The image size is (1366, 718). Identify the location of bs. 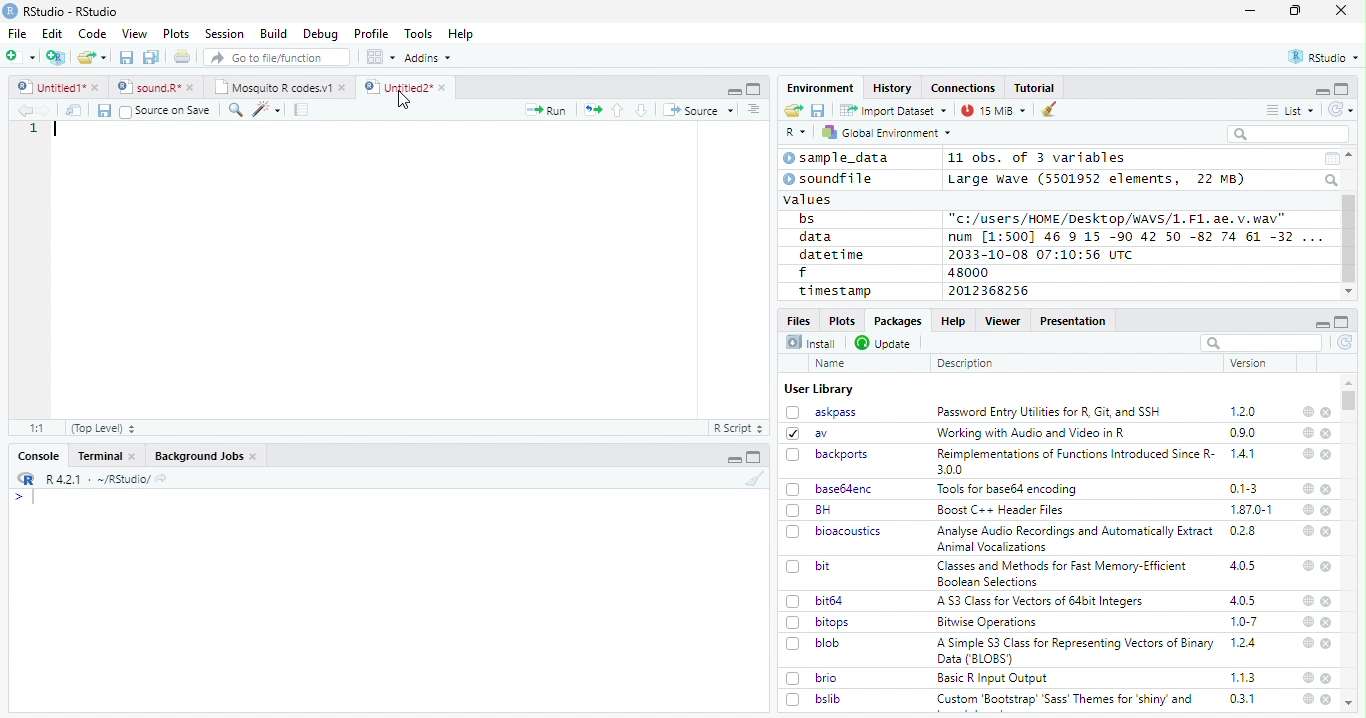
(807, 219).